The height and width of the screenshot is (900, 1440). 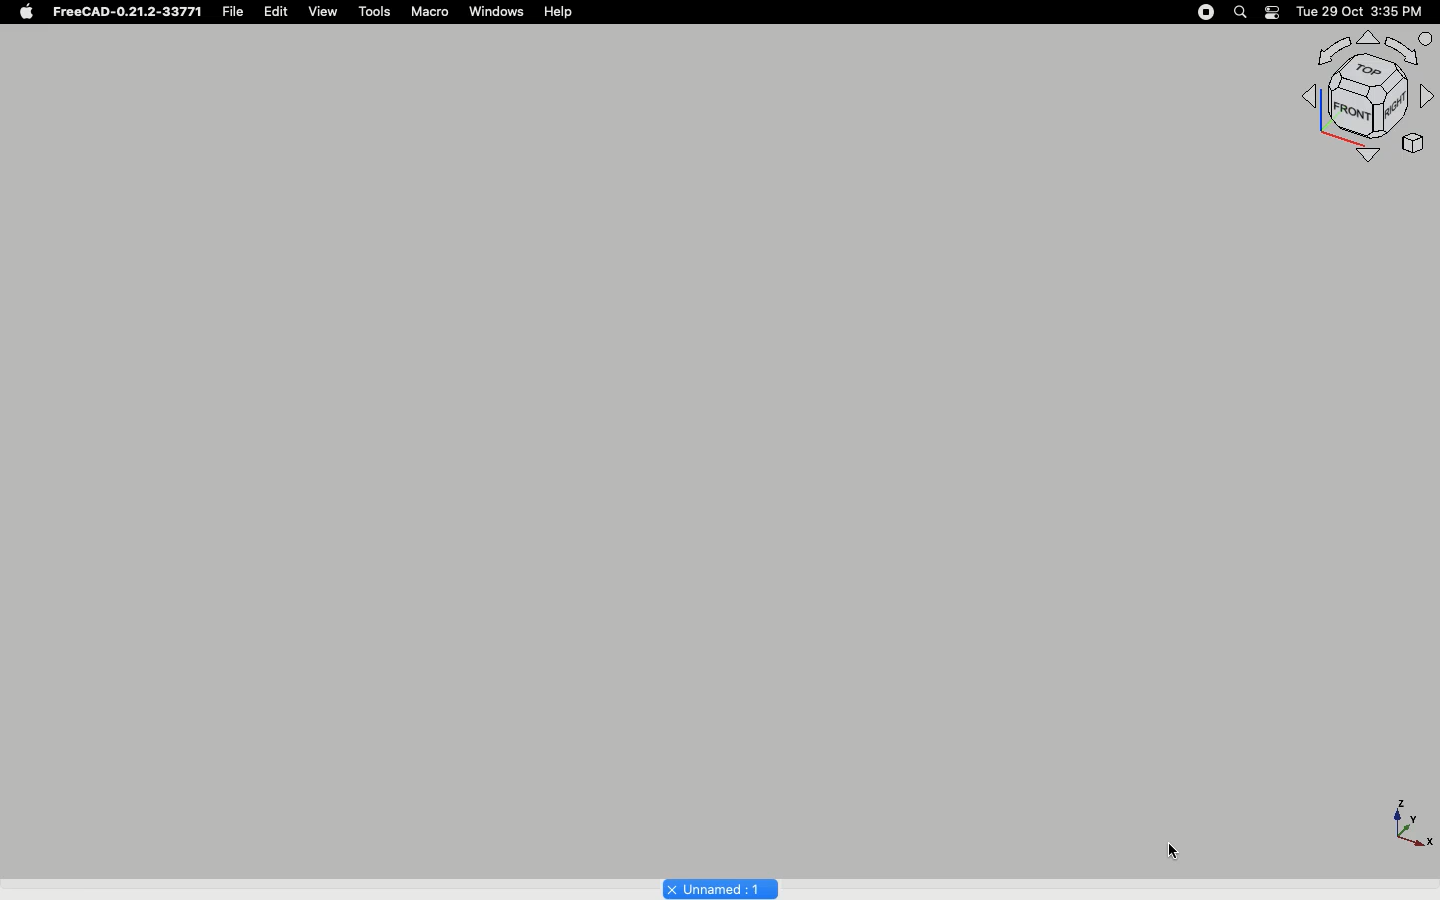 What do you see at coordinates (281, 12) in the screenshot?
I see `Edit` at bounding box center [281, 12].